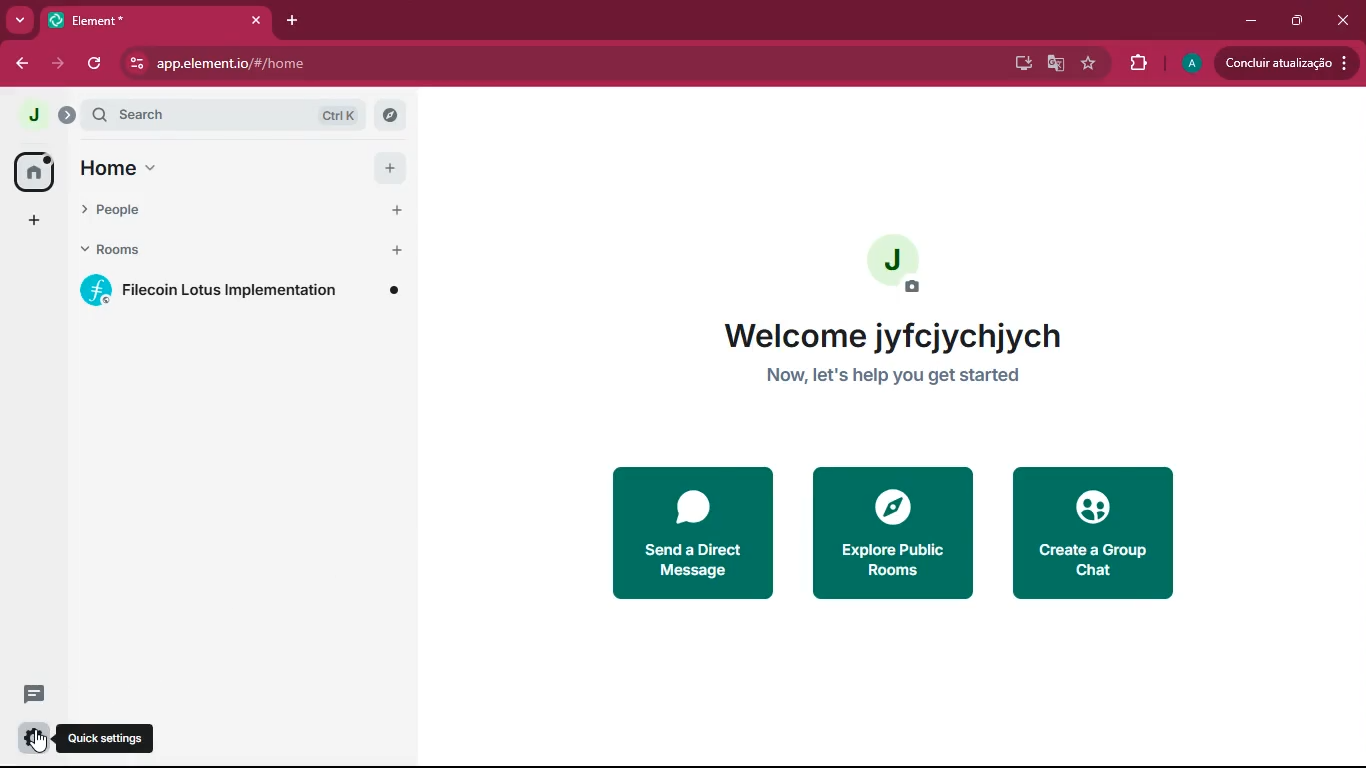 Image resolution: width=1366 pixels, height=768 pixels. I want to click on Add people, so click(389, 210).